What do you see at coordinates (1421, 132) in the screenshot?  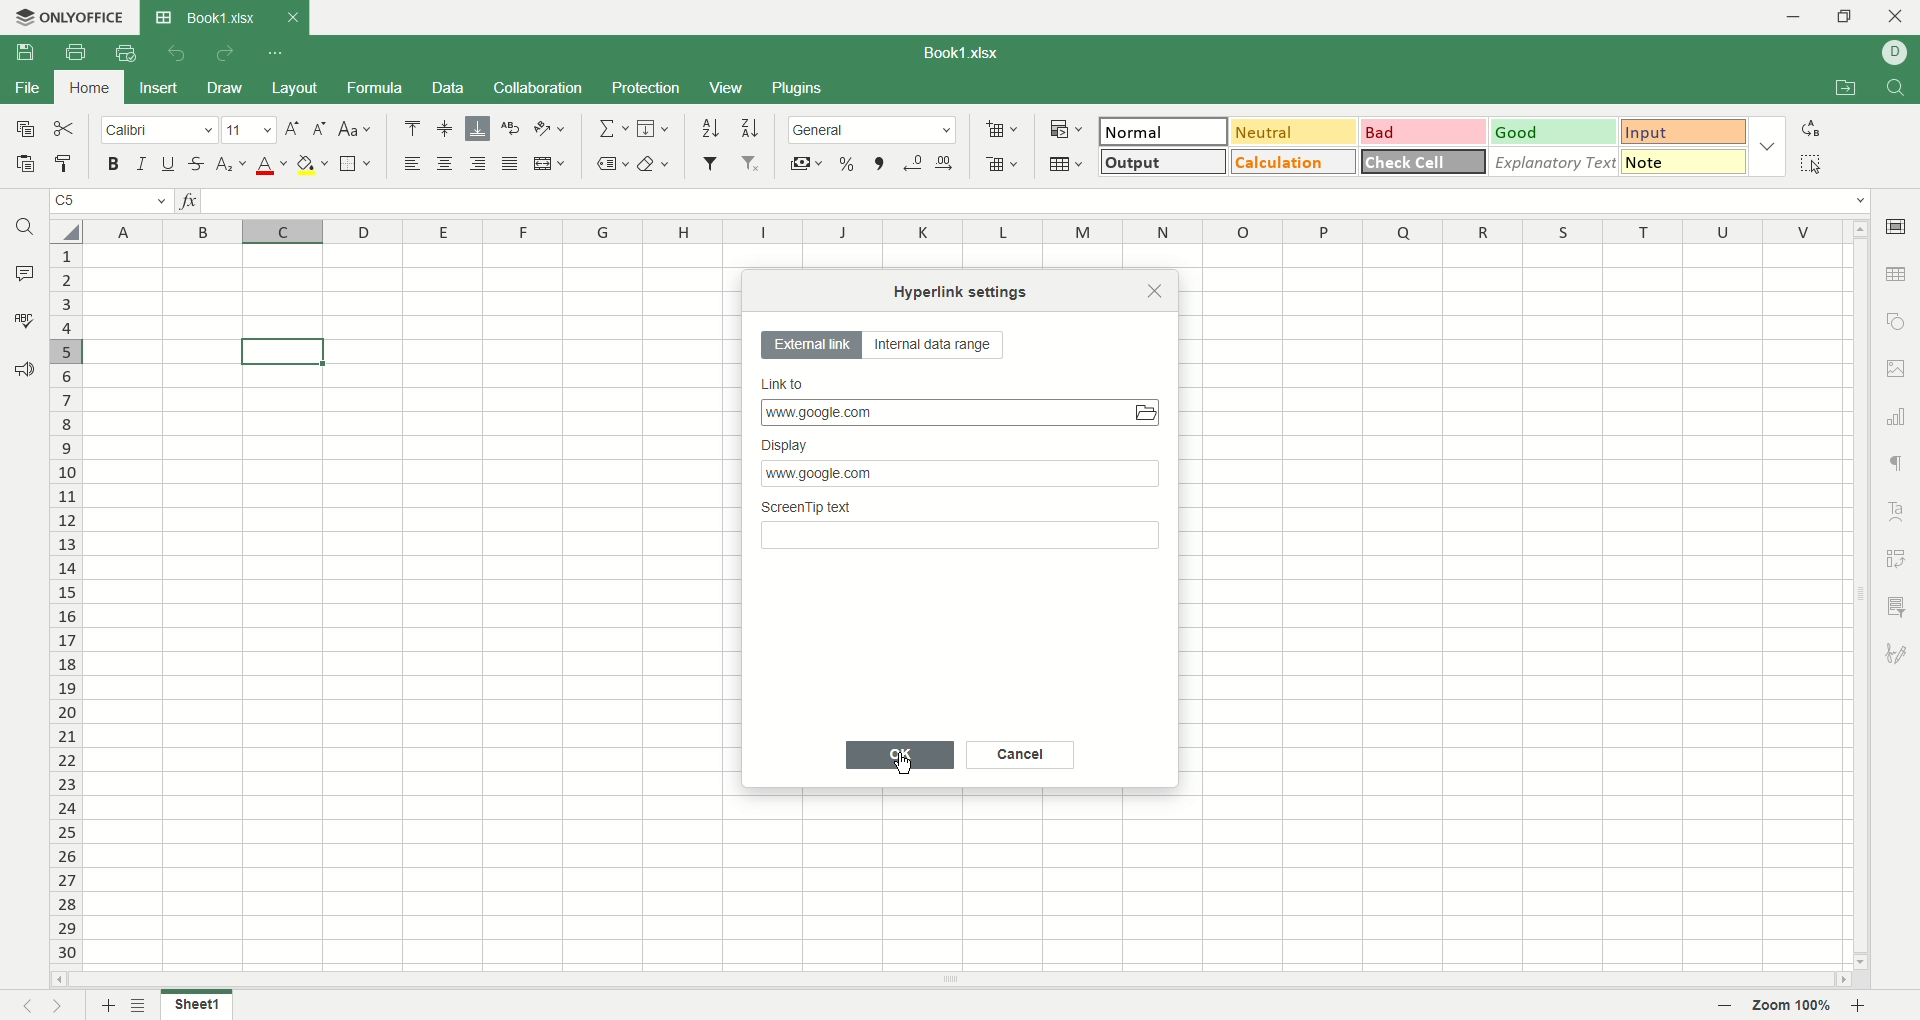 I see `bad` at bounding box center [1421, 132].